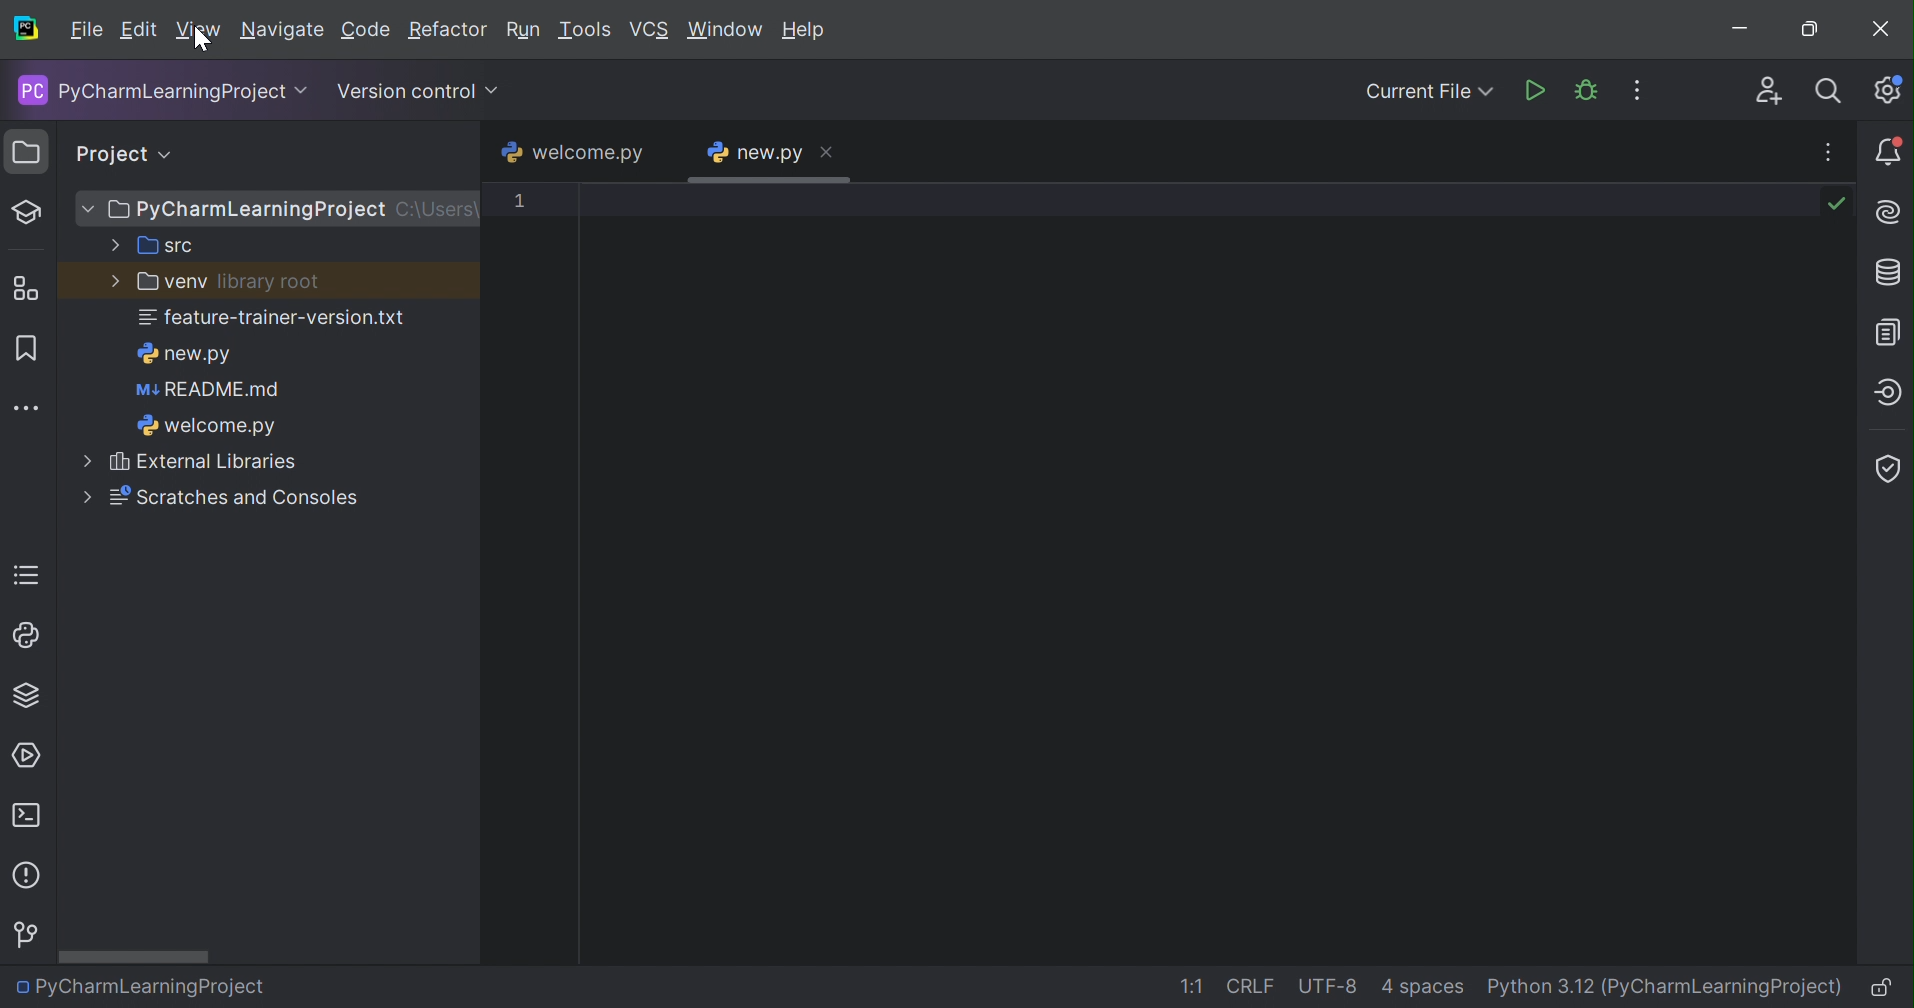 This screenshot has width=1914, height=1008. I want to click on Learn, so click(28, 210).